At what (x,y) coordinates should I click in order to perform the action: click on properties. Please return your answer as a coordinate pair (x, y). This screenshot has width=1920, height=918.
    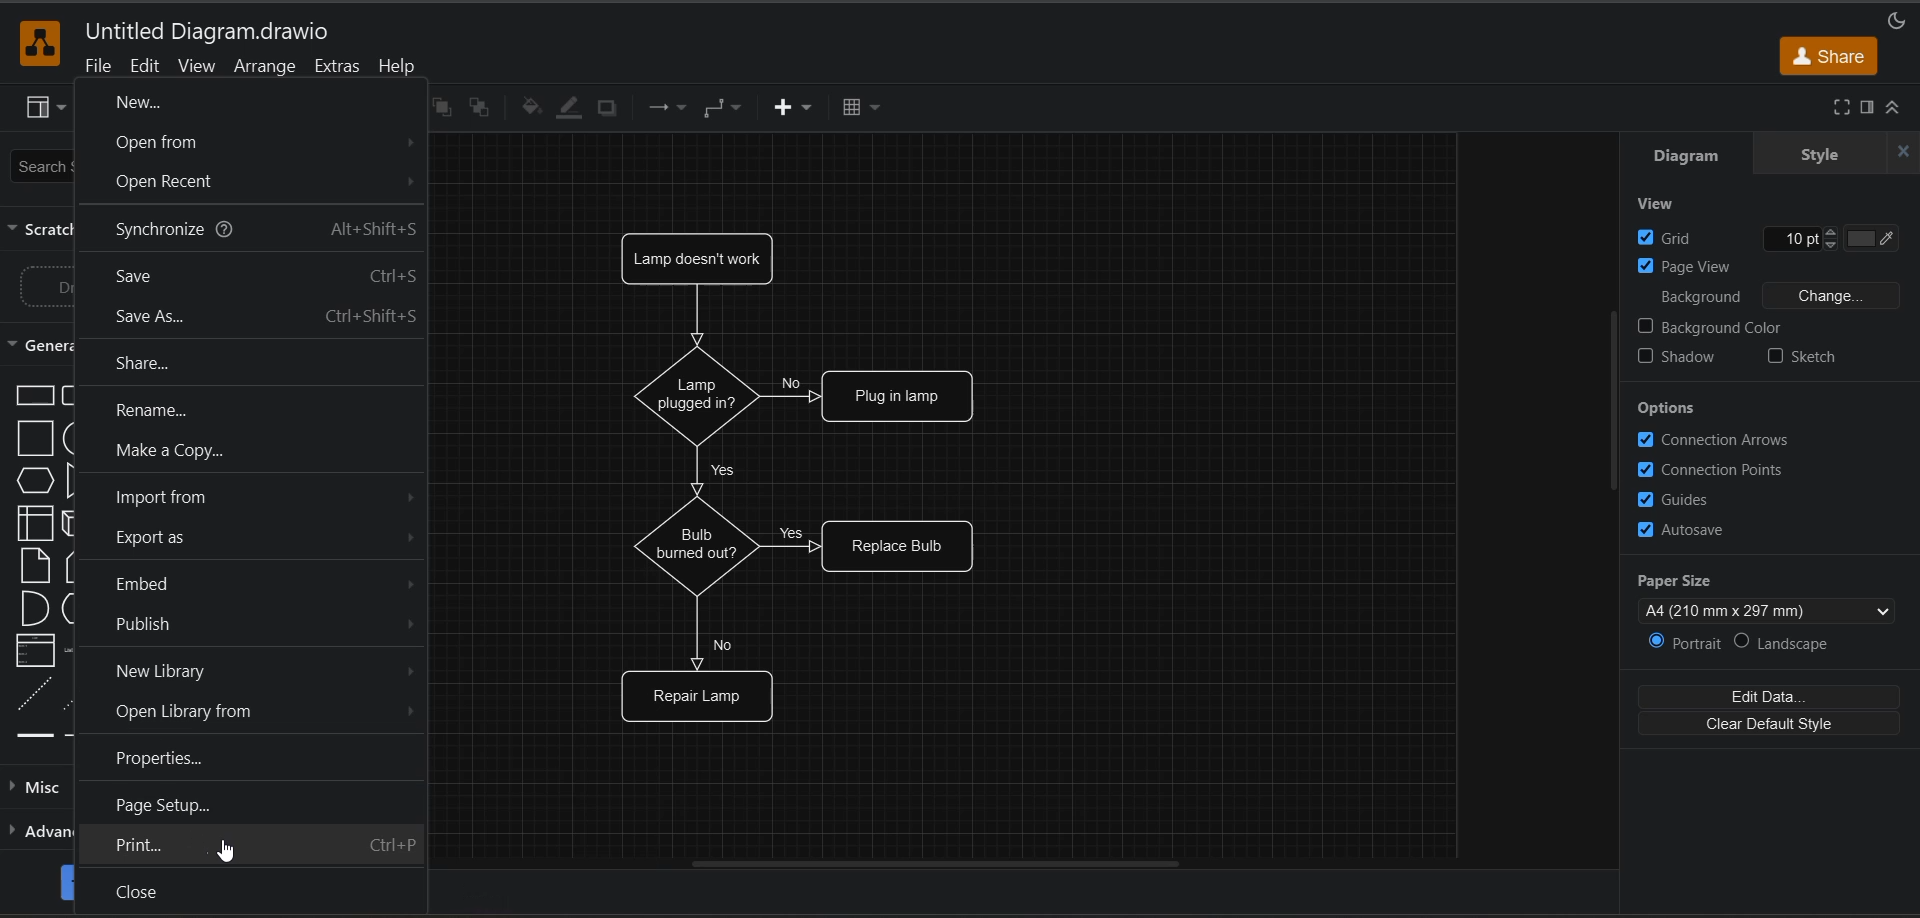
    Looking at the image, I should click on (158, 758).